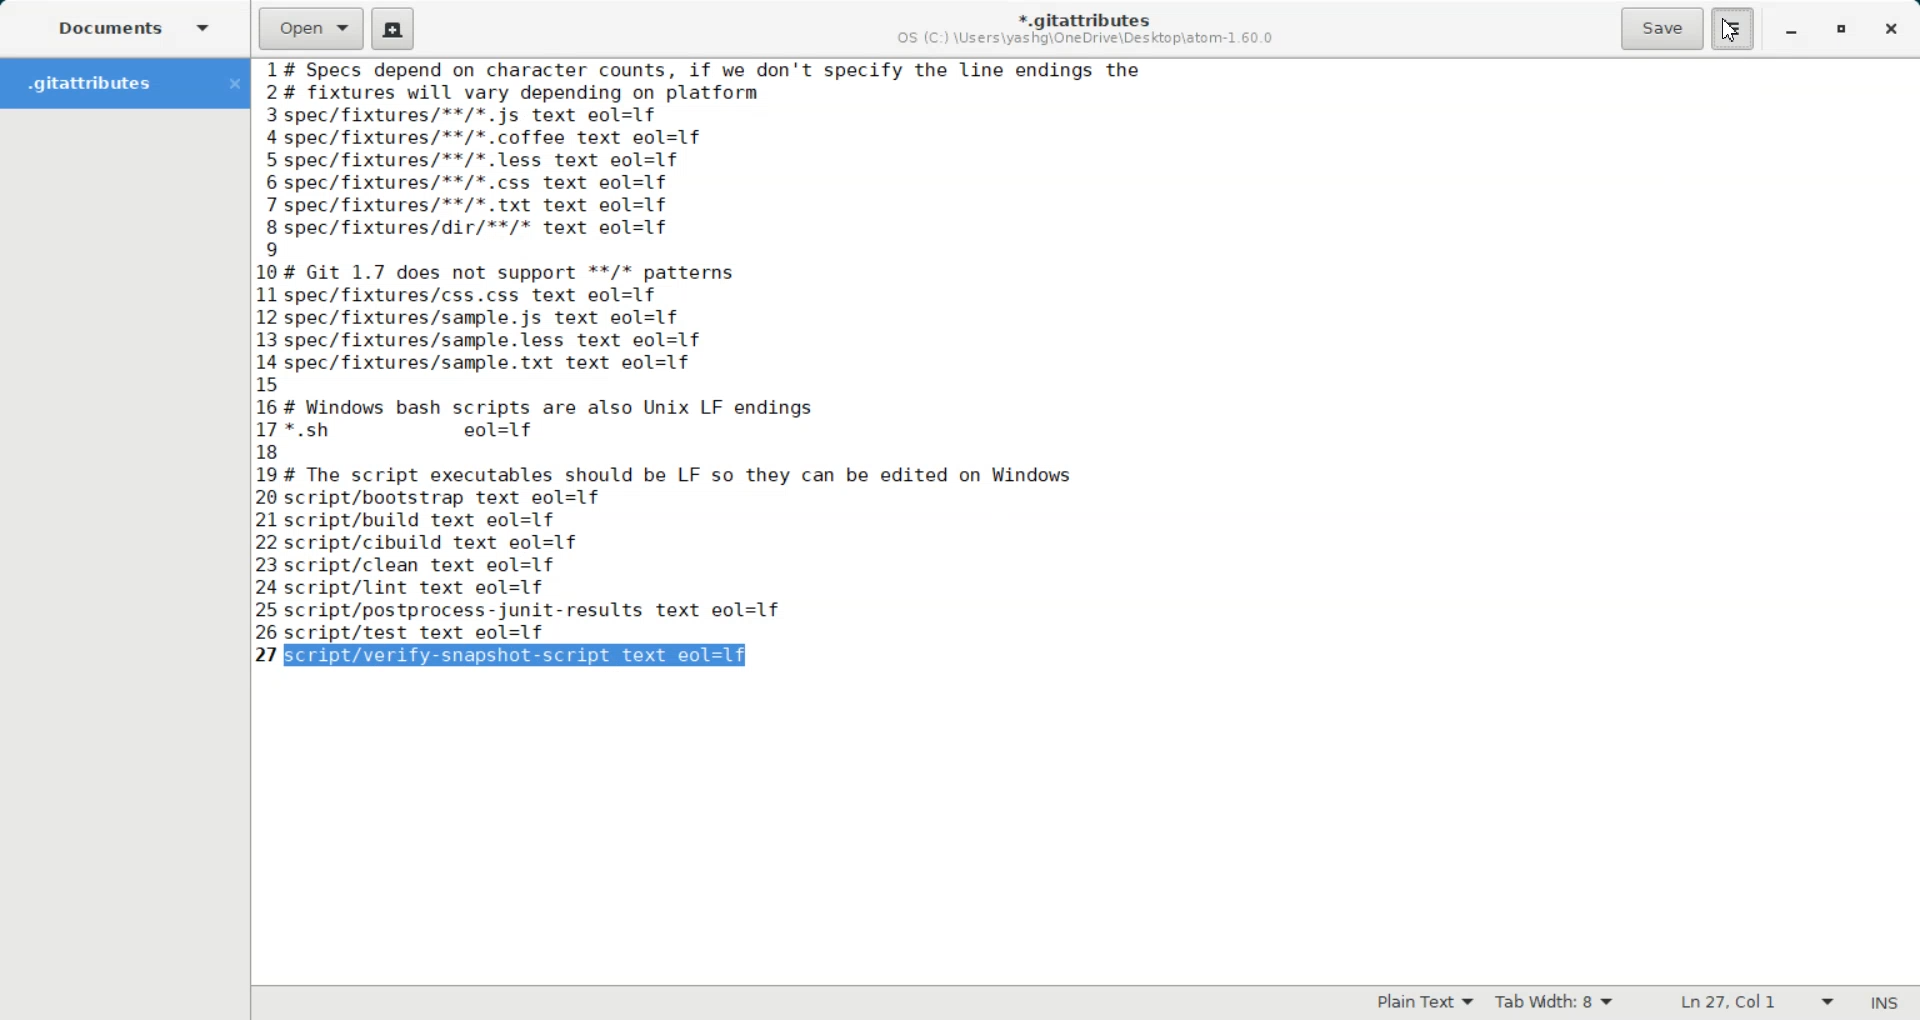 This screenshot has height=1020, width=1920. I want to click on OS (C:) \Users\yashg\OneDrive\Desktop\atom-1.60.0, so click(1089, 39).